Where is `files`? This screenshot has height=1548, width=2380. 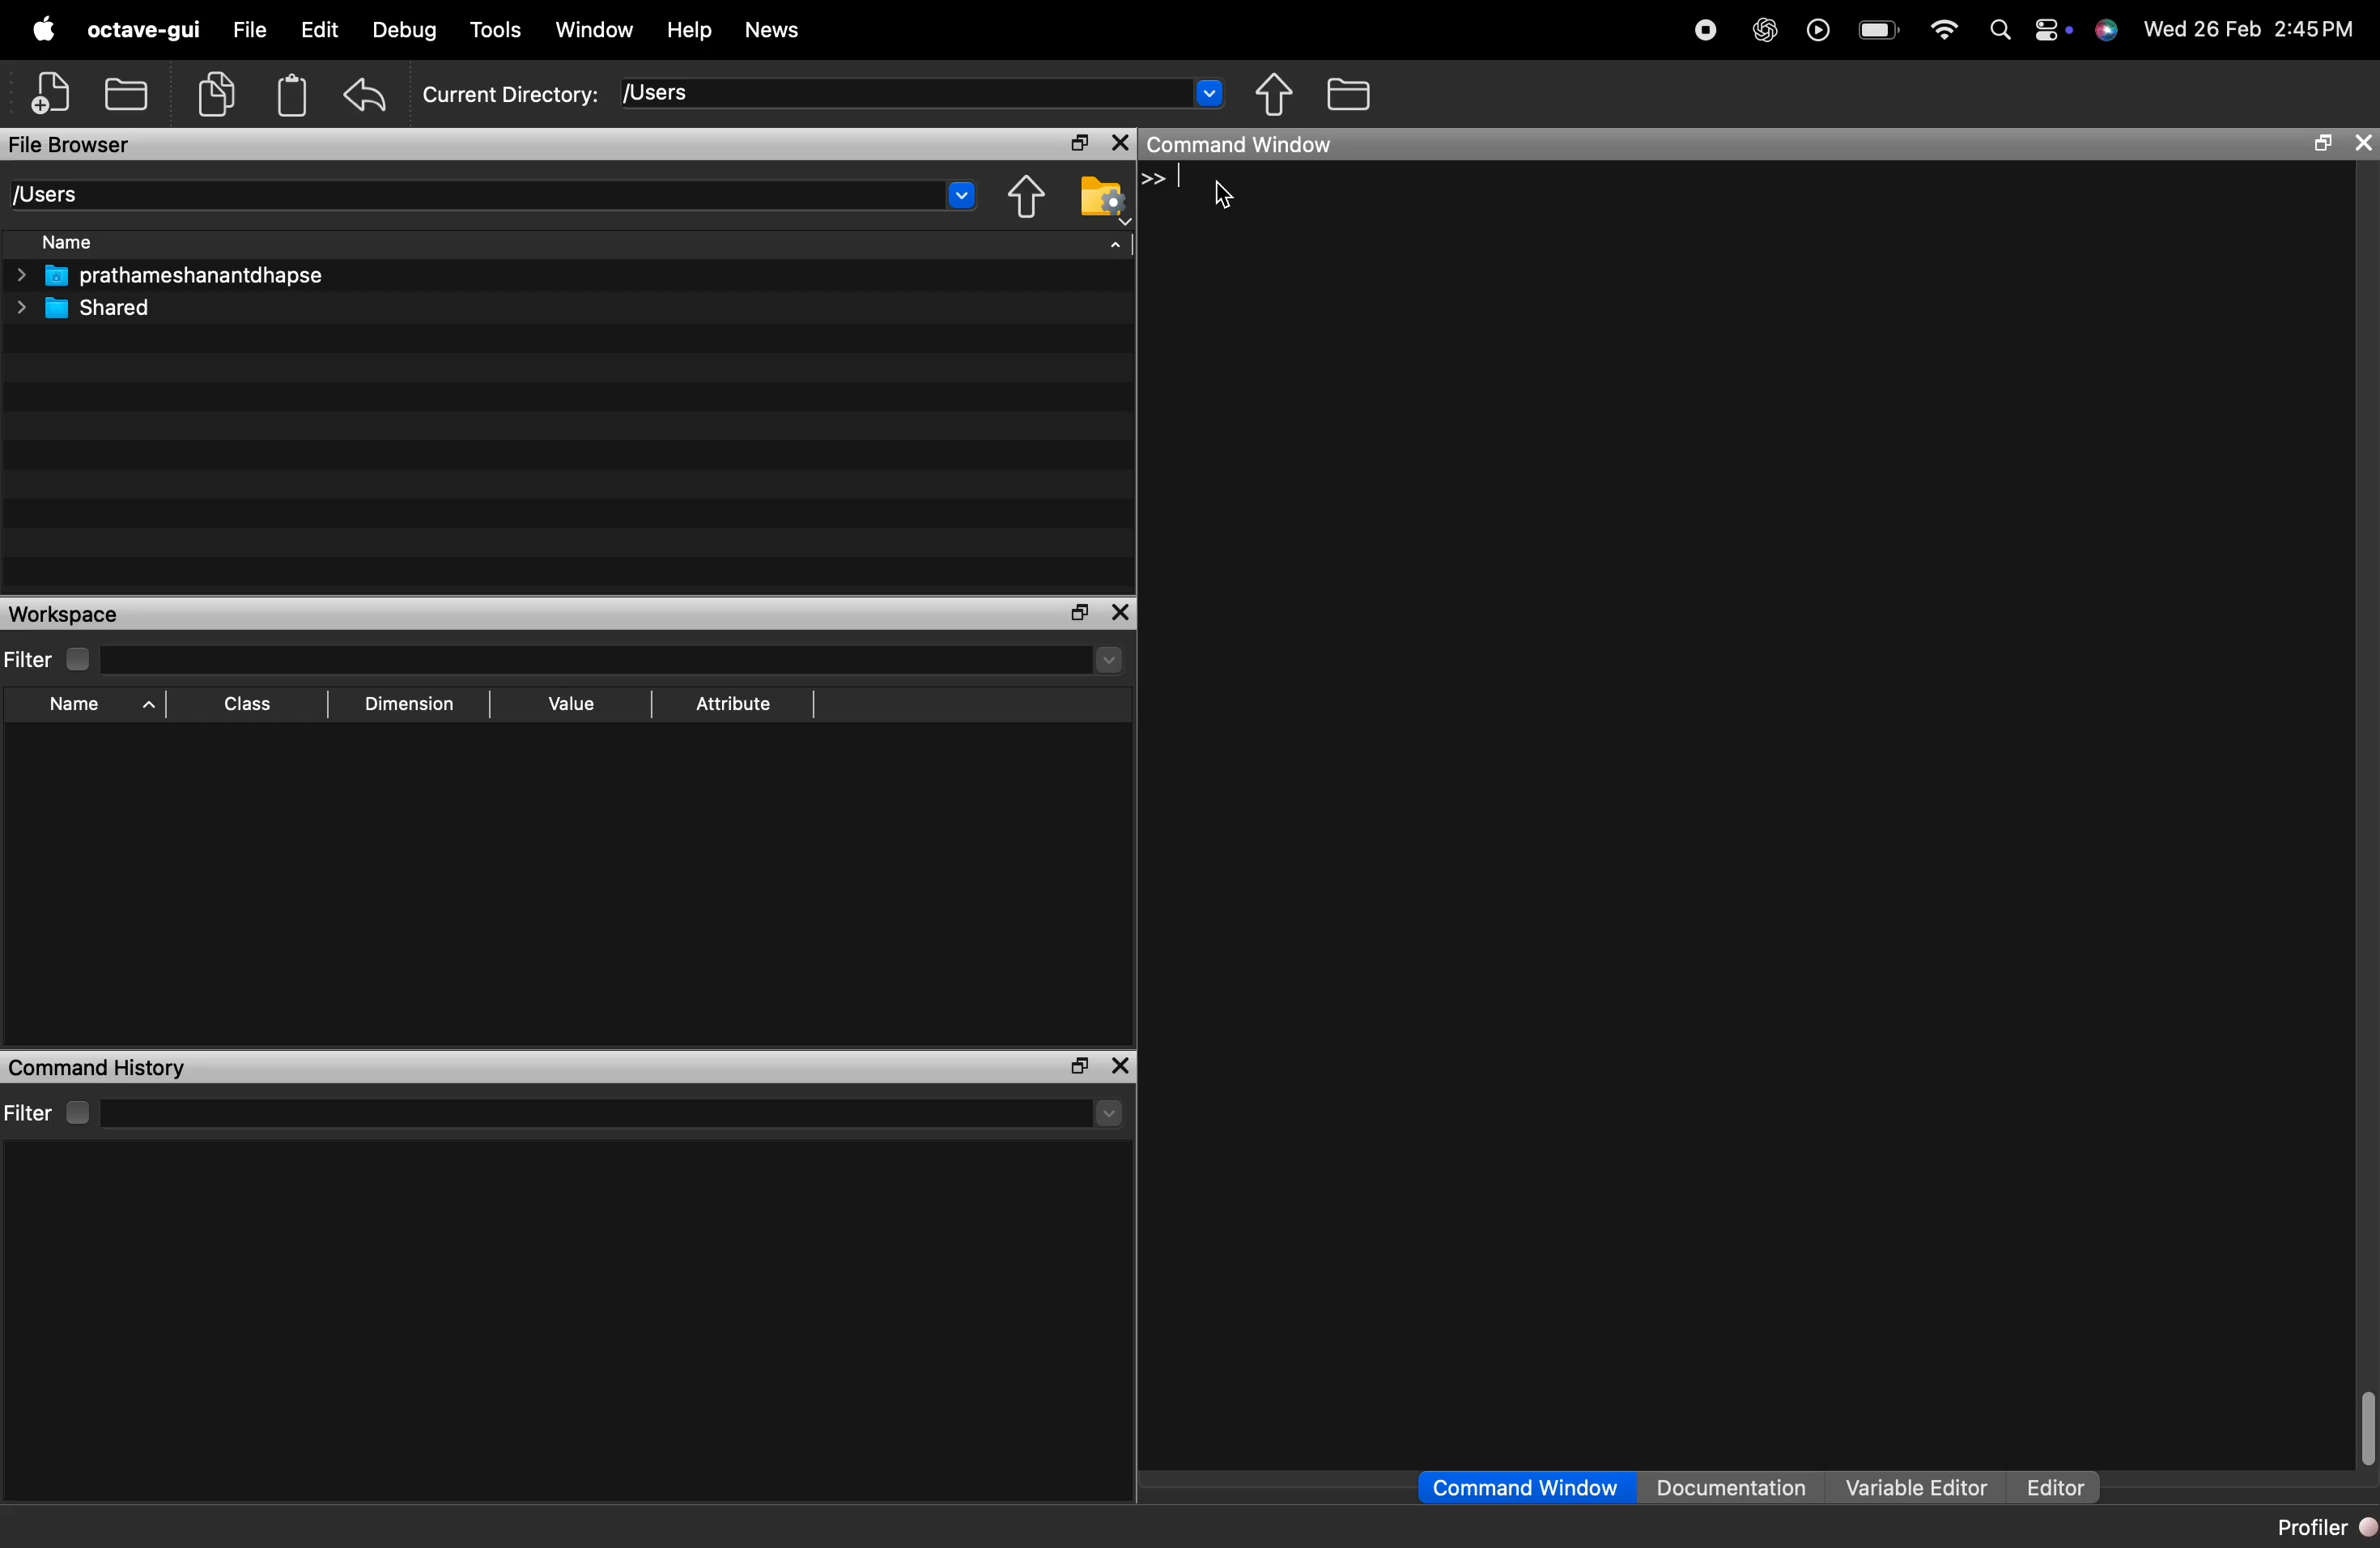 files is located at coordinates (1369, 95).